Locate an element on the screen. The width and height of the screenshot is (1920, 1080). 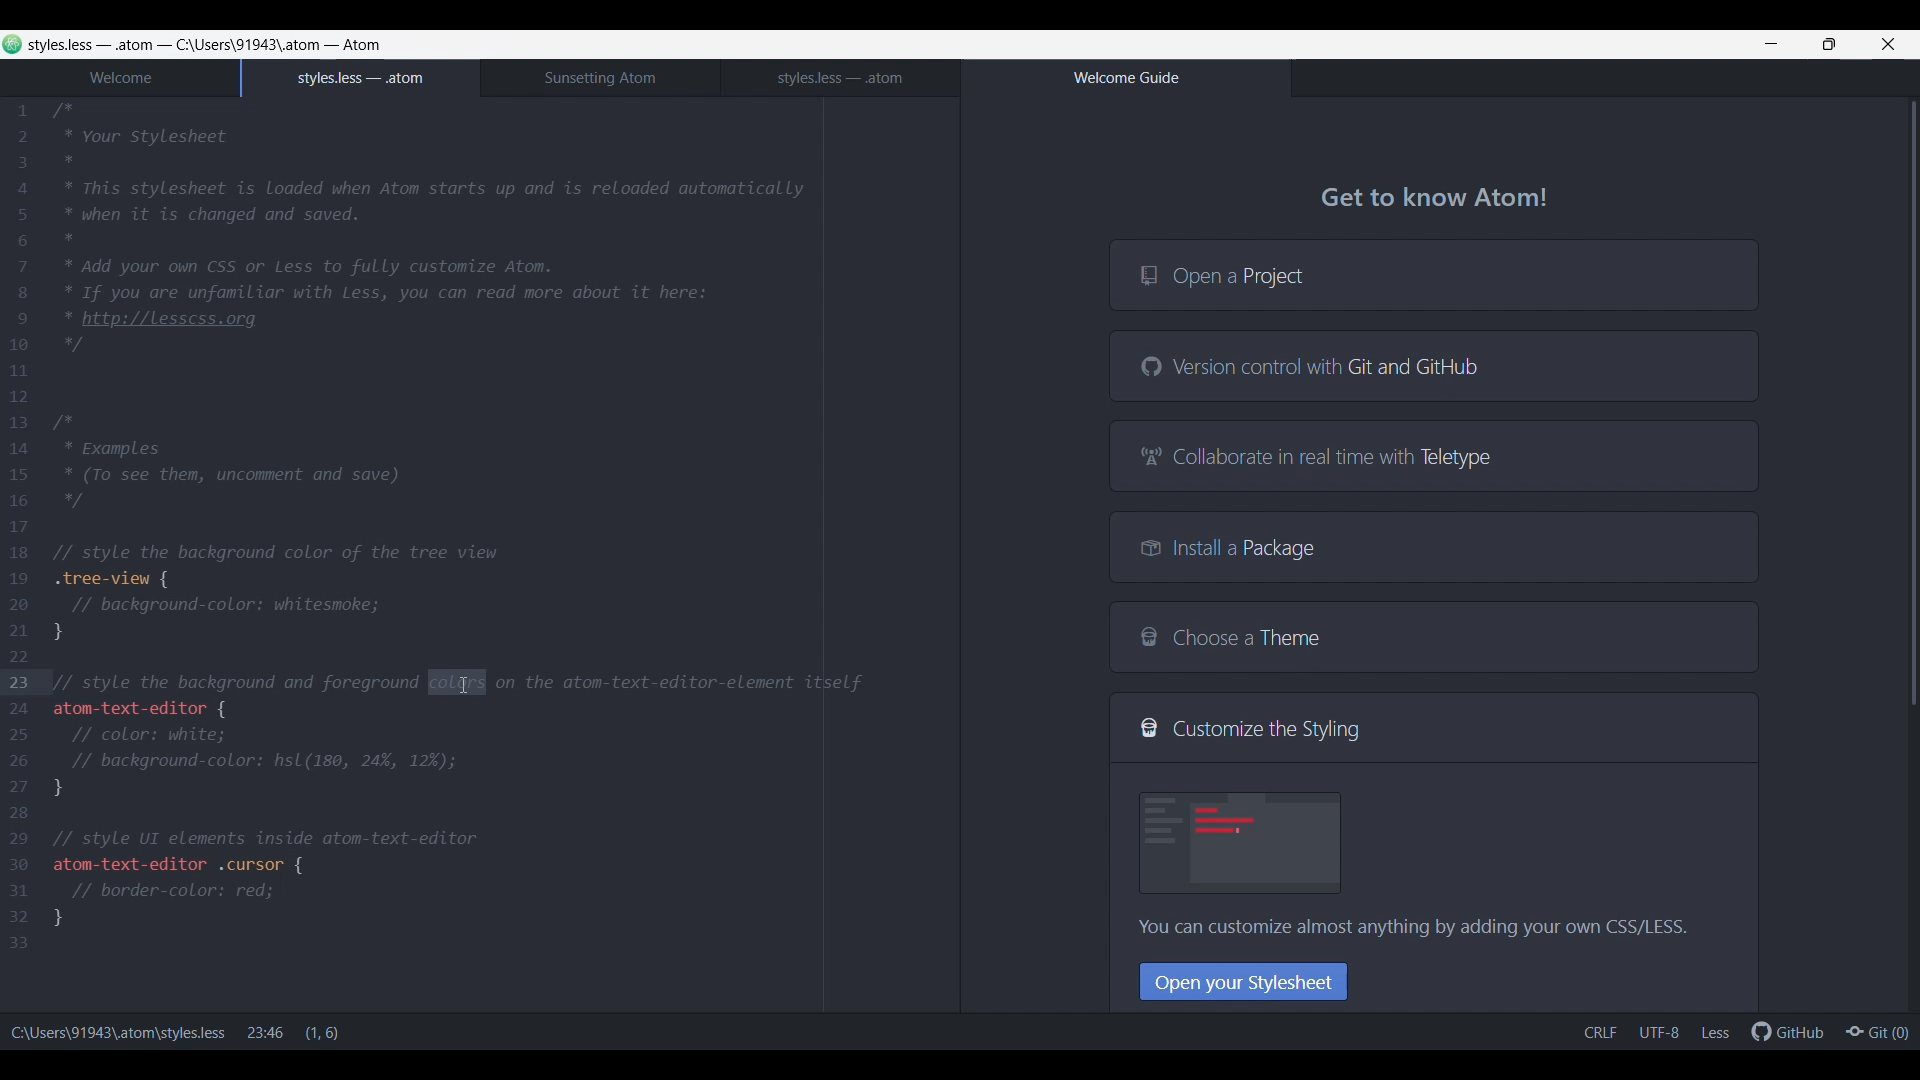
Close interface is located at coordinates (1889, 44).